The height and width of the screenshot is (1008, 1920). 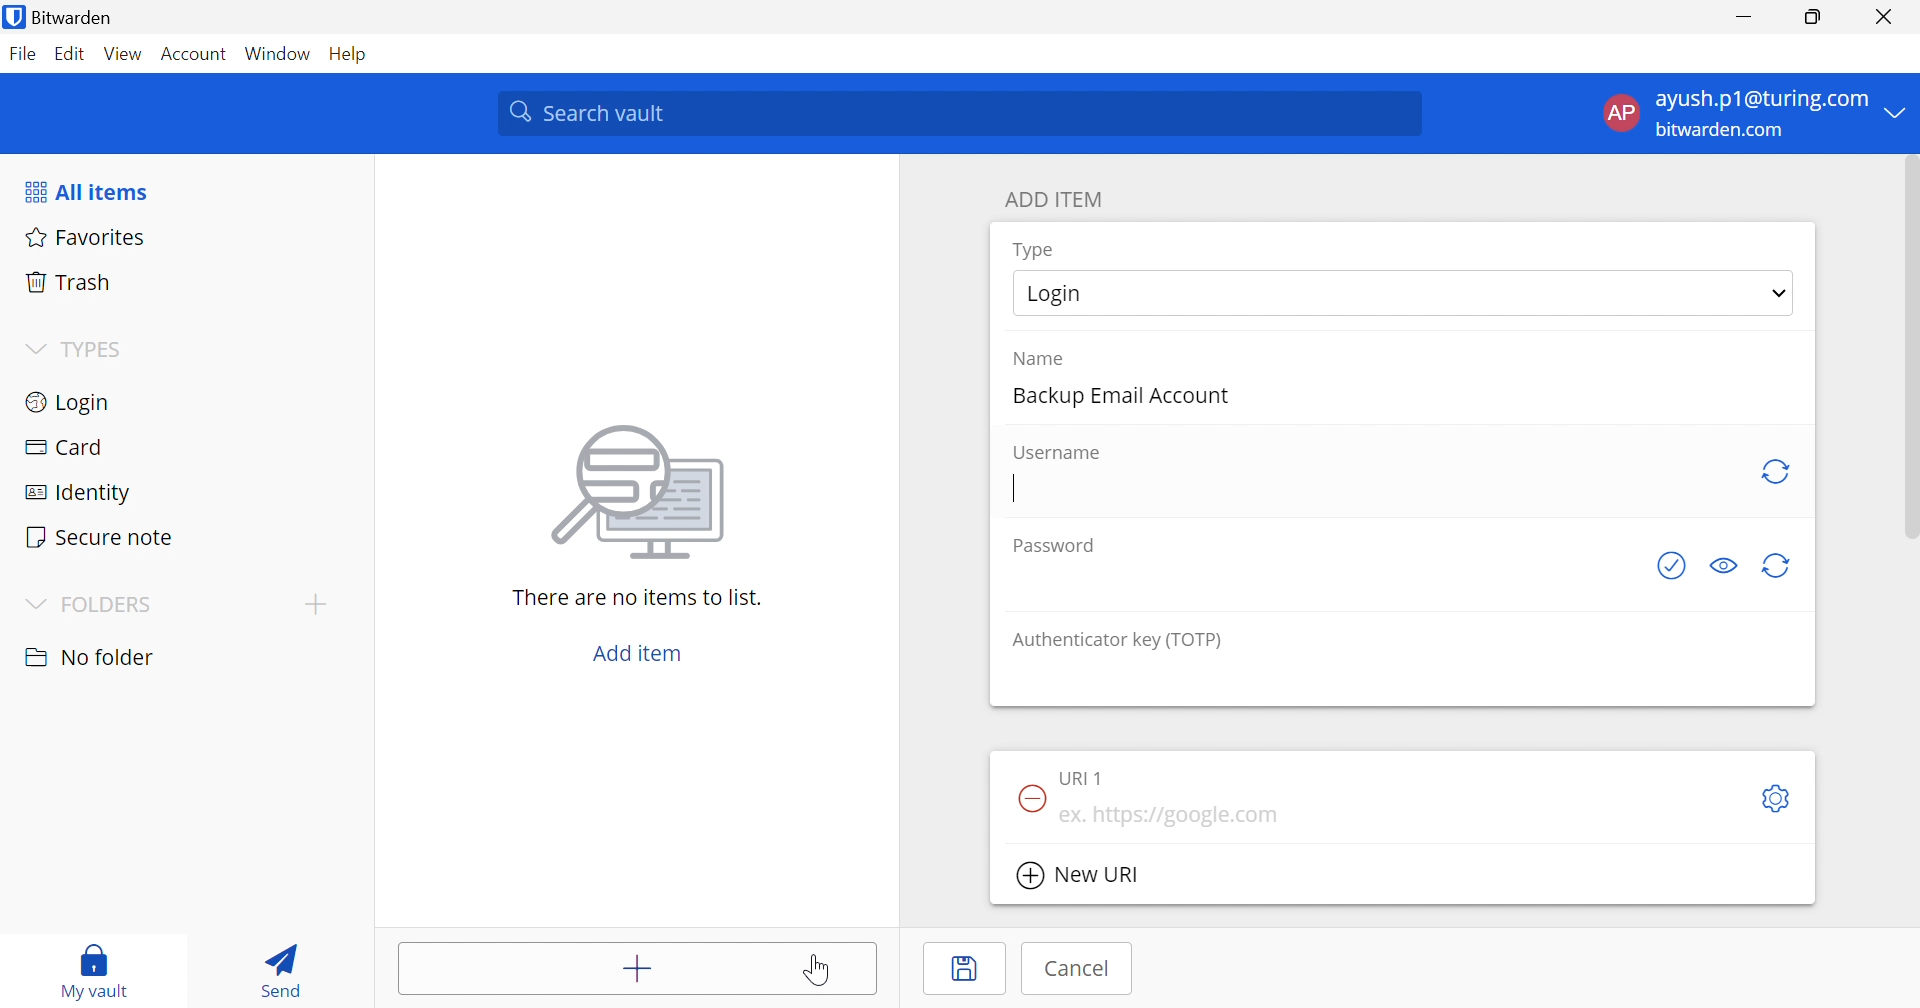 I want to click on Check if password has been exposed, so click(x=1674, y=566).